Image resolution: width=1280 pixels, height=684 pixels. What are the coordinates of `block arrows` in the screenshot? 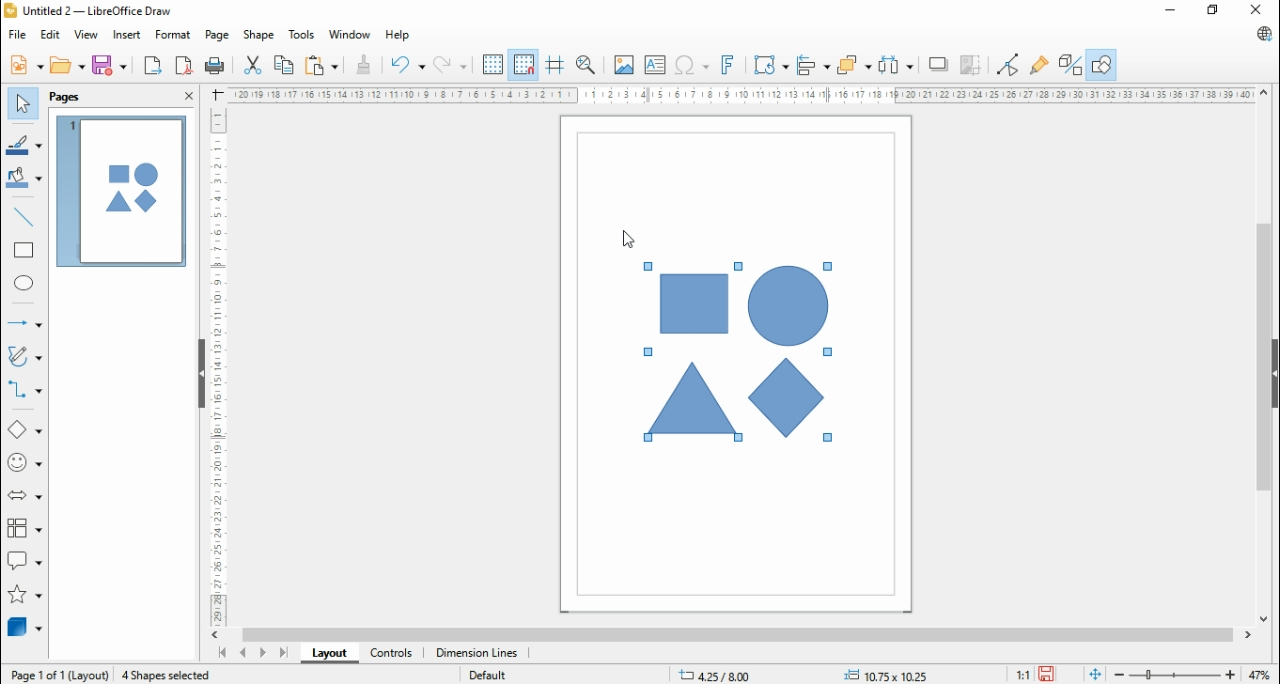 It's located at (25, 495).